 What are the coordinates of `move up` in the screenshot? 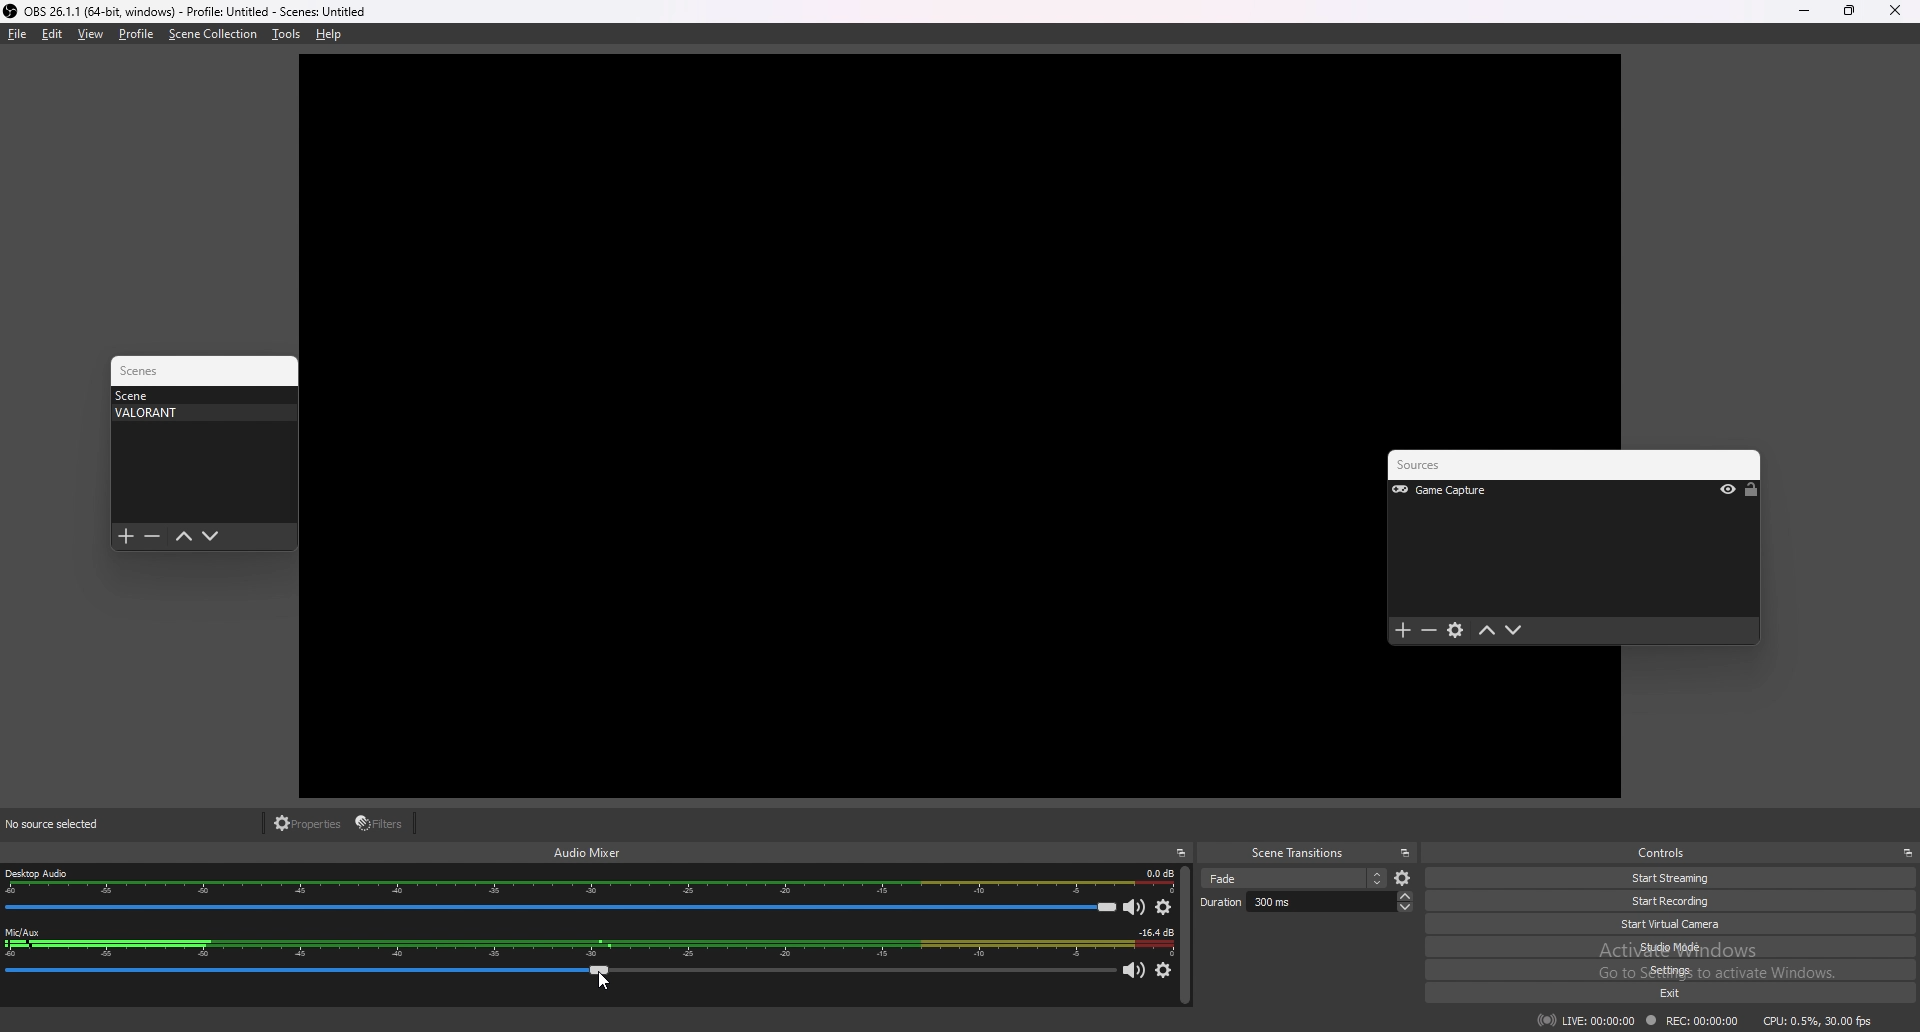 It's located at (183, 537).